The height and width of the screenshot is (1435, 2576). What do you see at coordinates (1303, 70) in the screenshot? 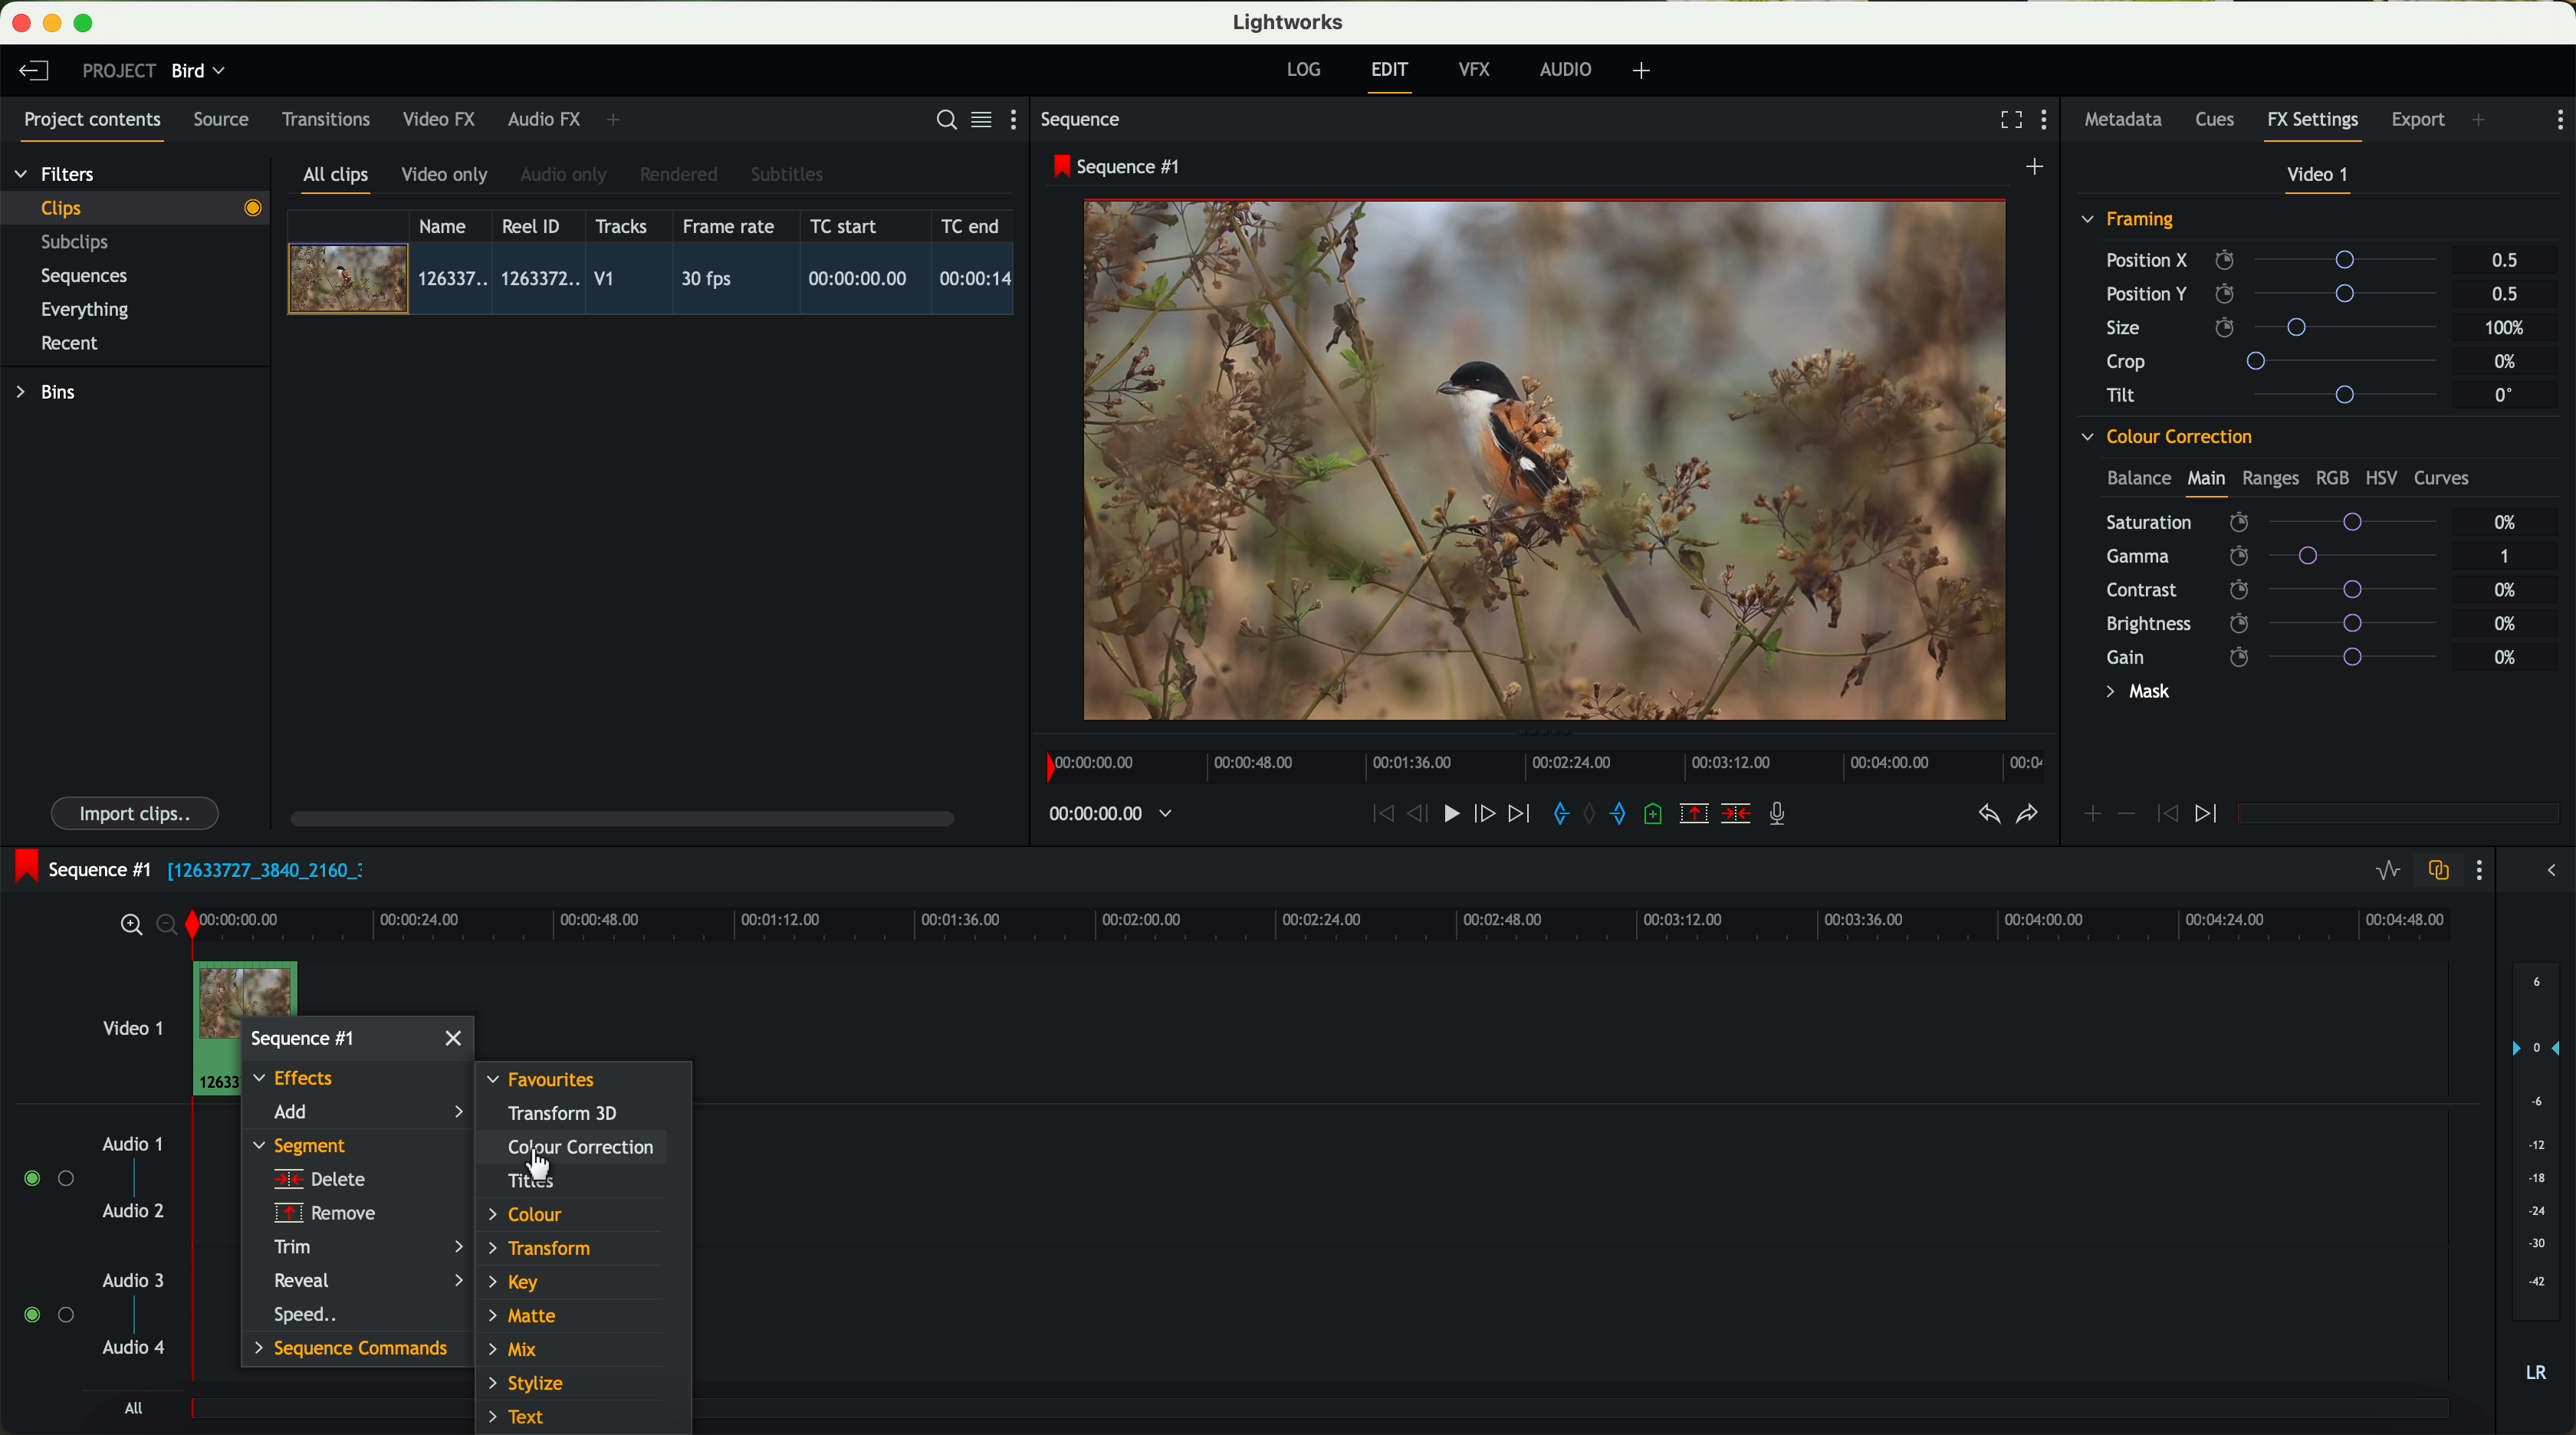
I see `log` at bounding box center [1303, 70].